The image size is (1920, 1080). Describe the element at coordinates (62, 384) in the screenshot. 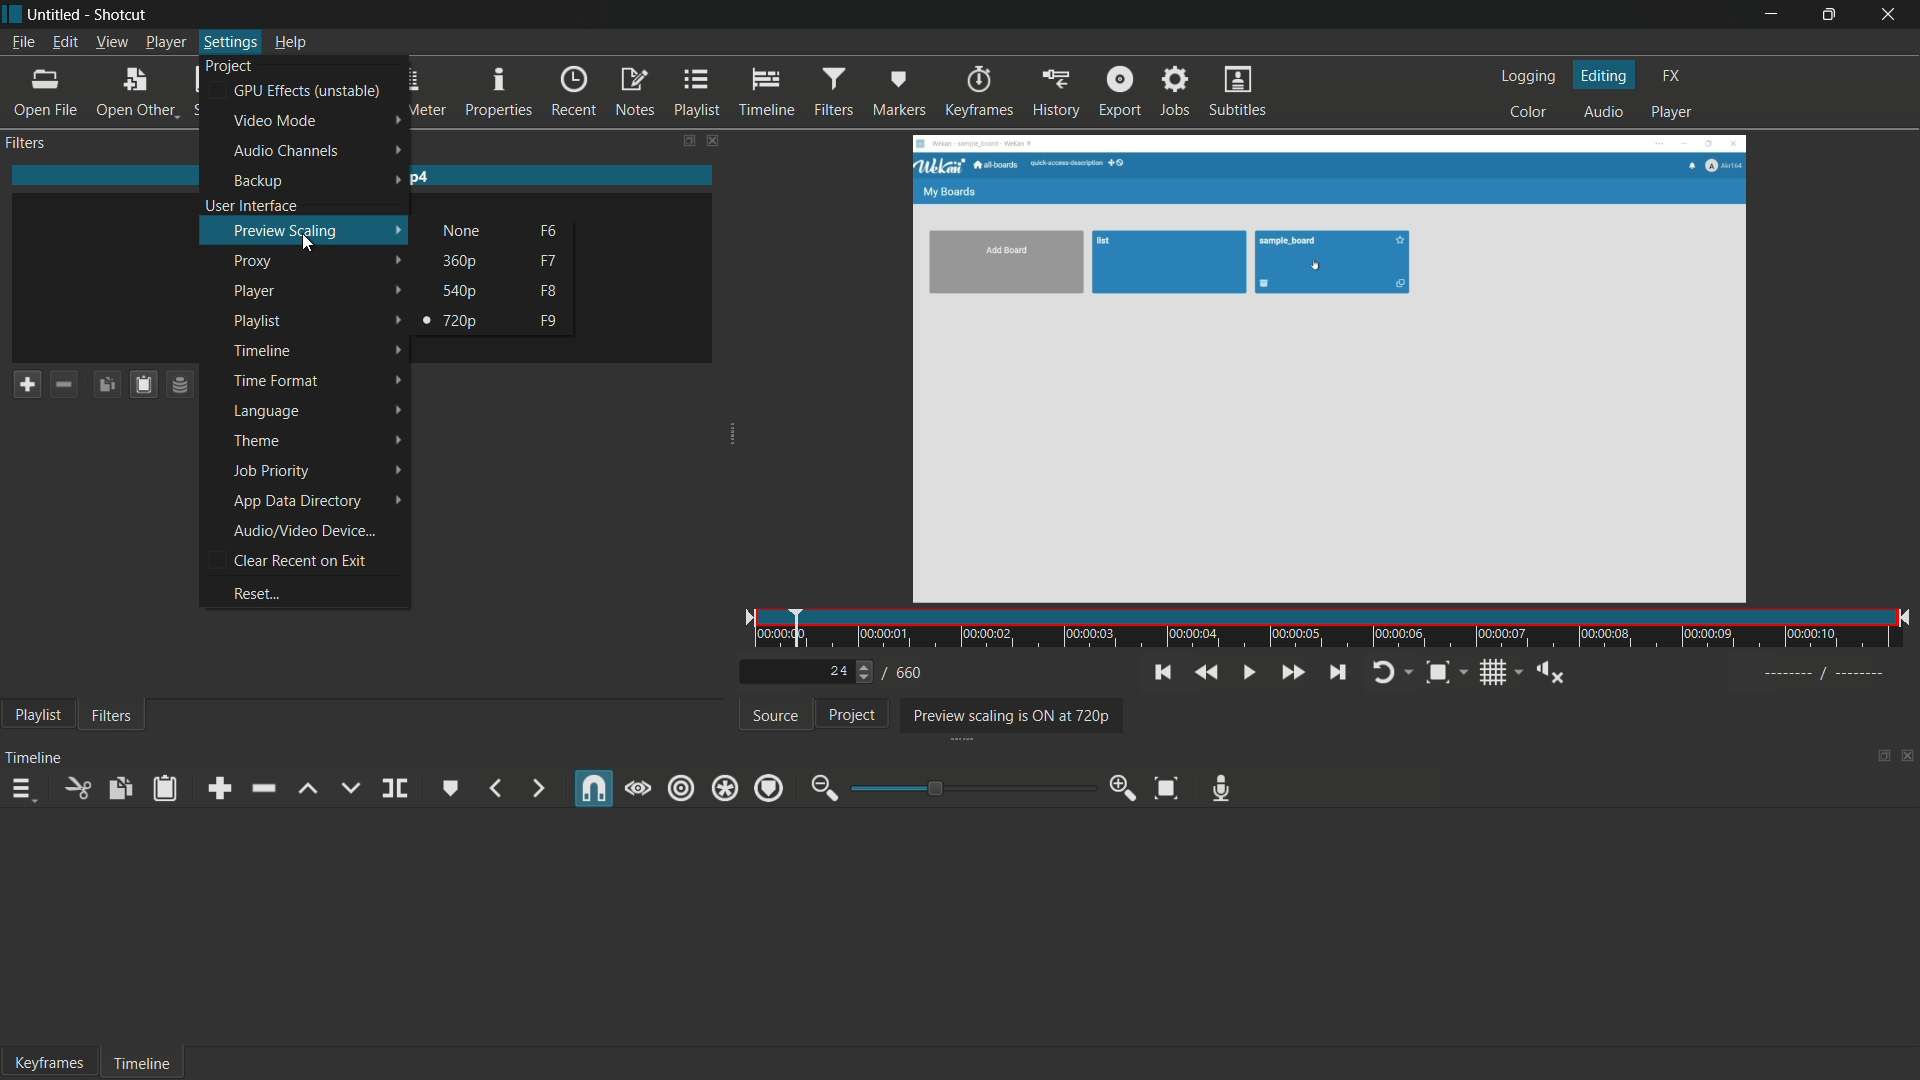

I see `remove a filter` at that location.